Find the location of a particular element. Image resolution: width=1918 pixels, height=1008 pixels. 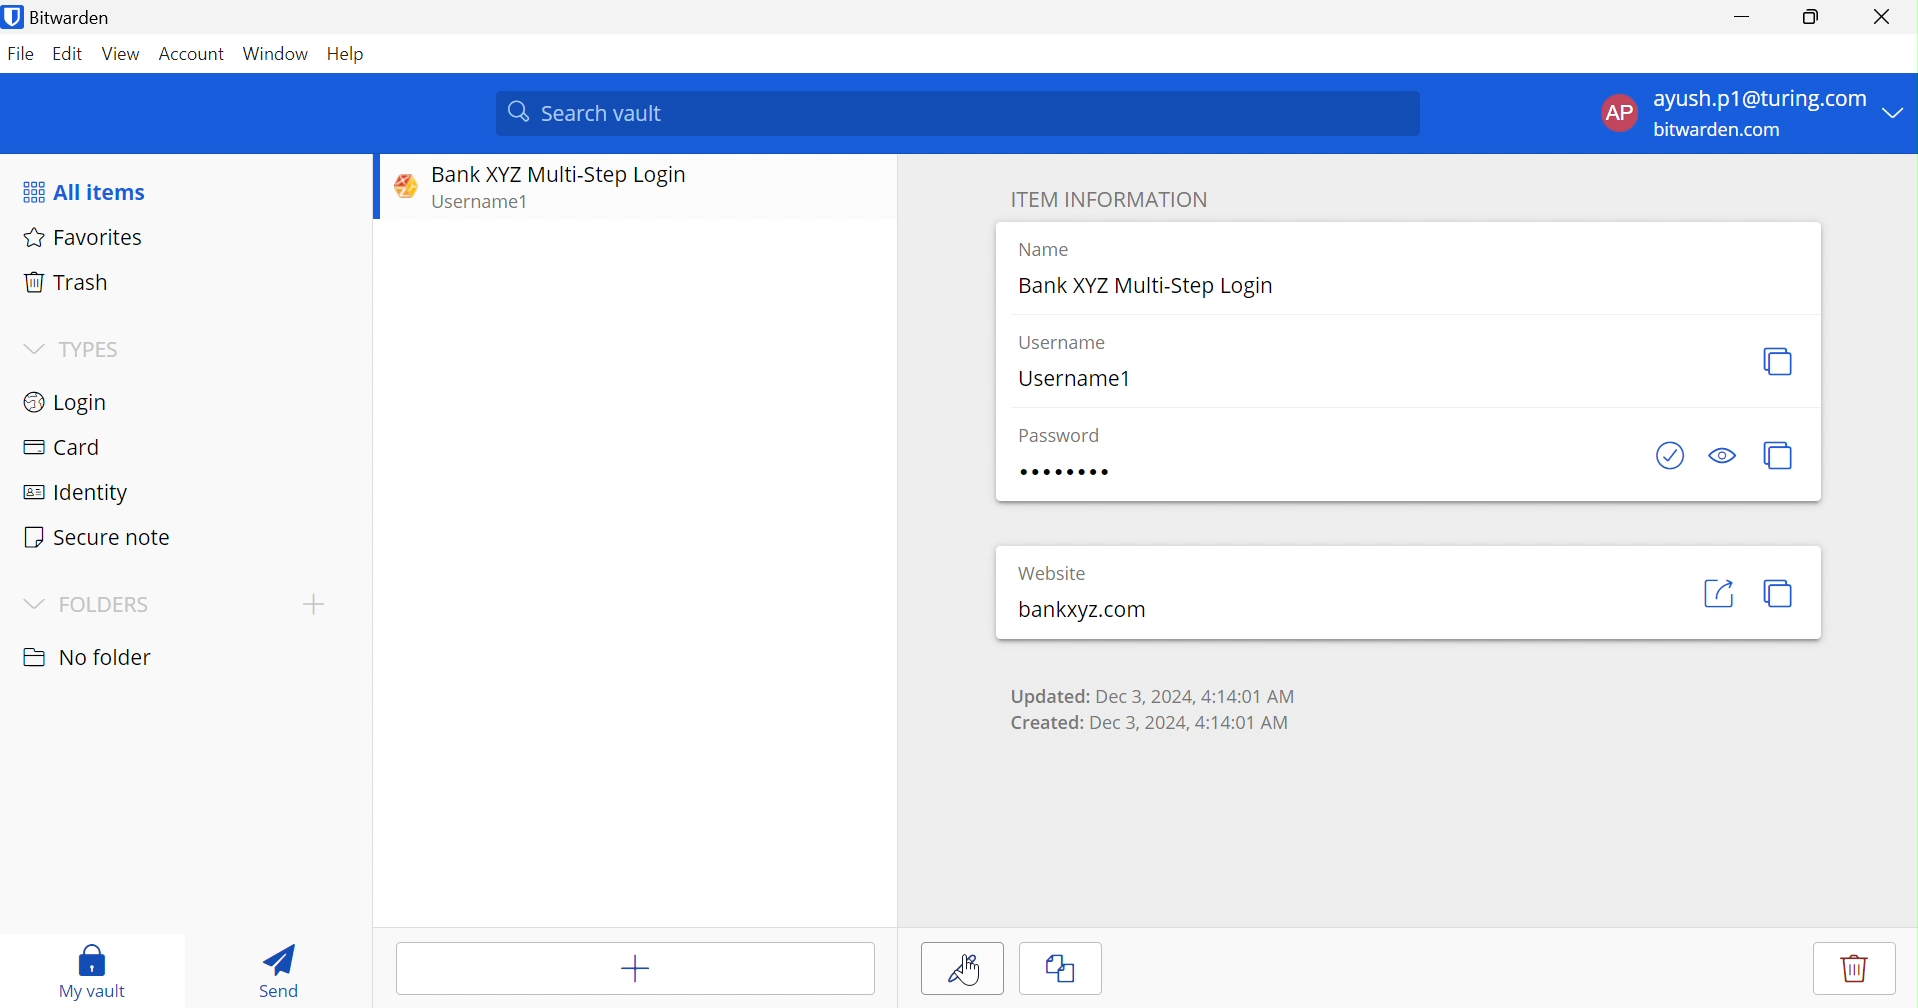

Login is located at coordinates (64, 402).